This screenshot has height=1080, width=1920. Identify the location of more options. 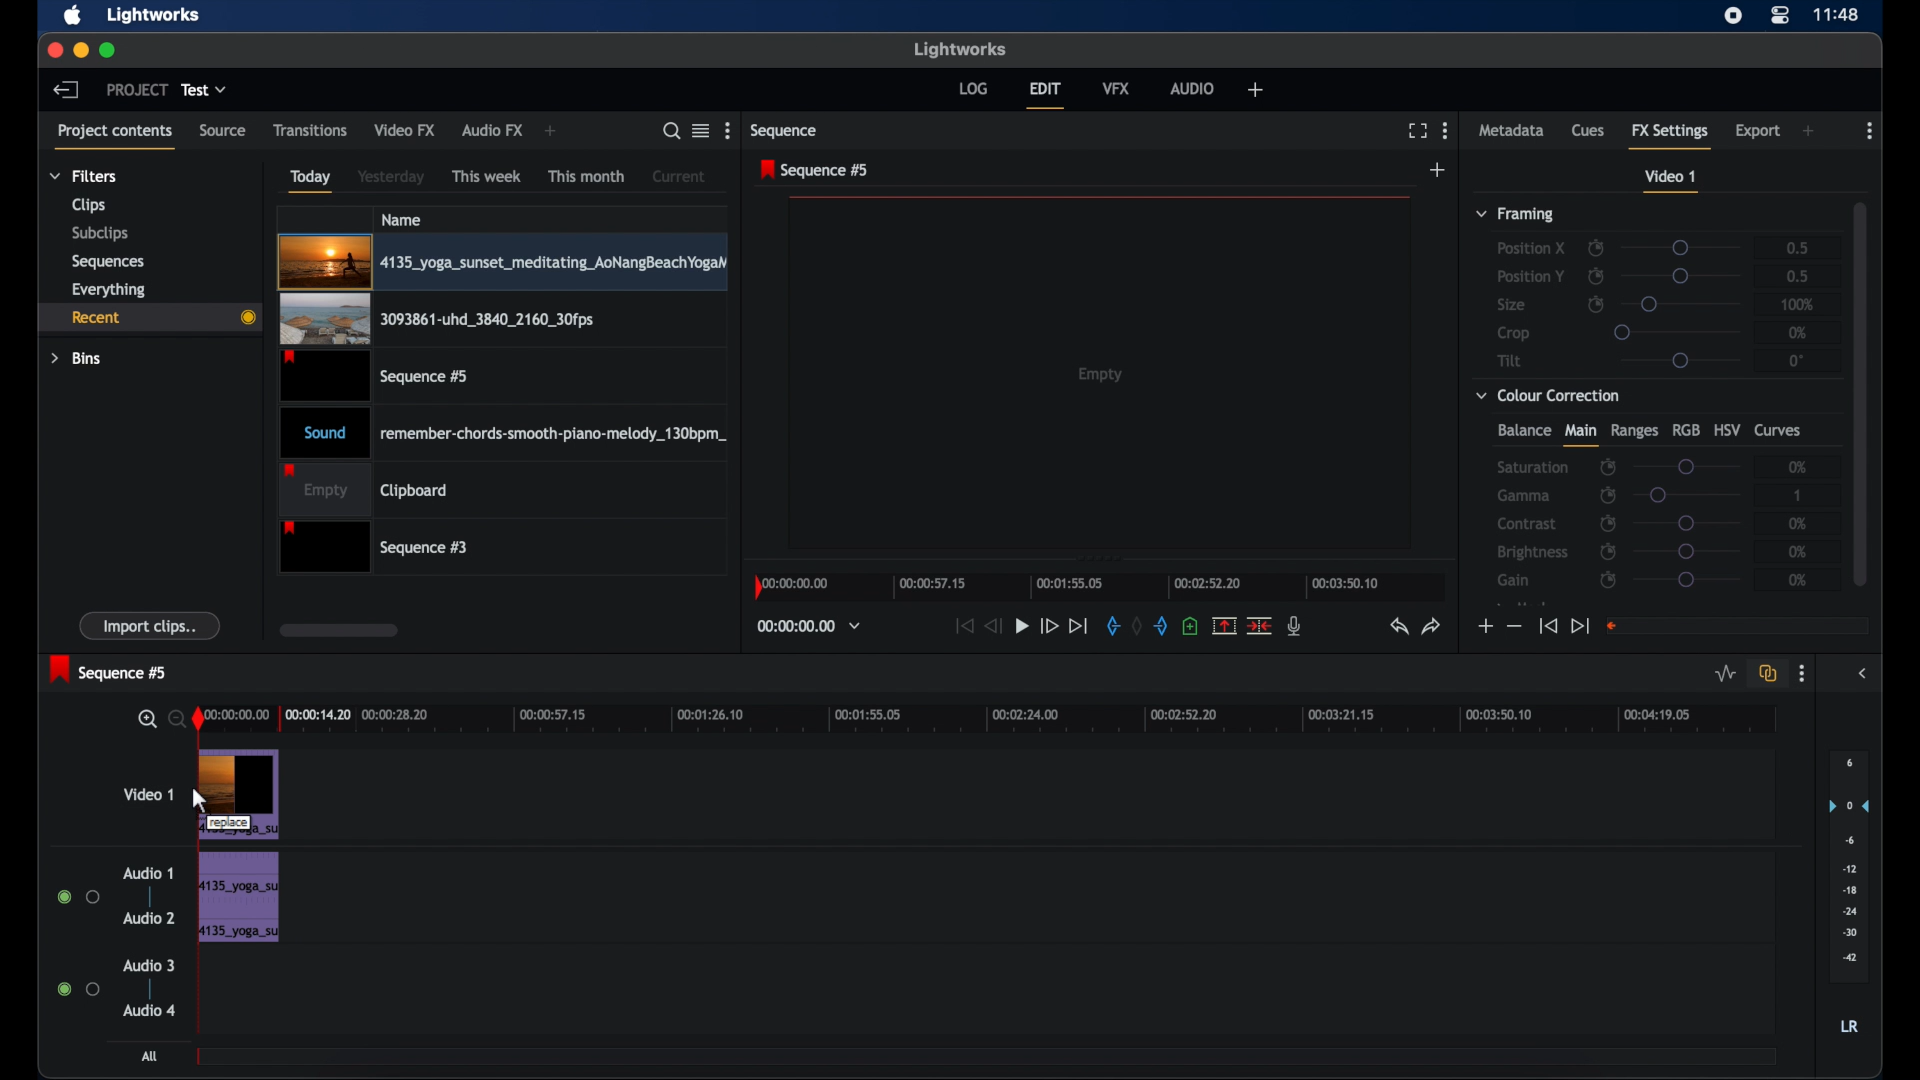
(727, 131).